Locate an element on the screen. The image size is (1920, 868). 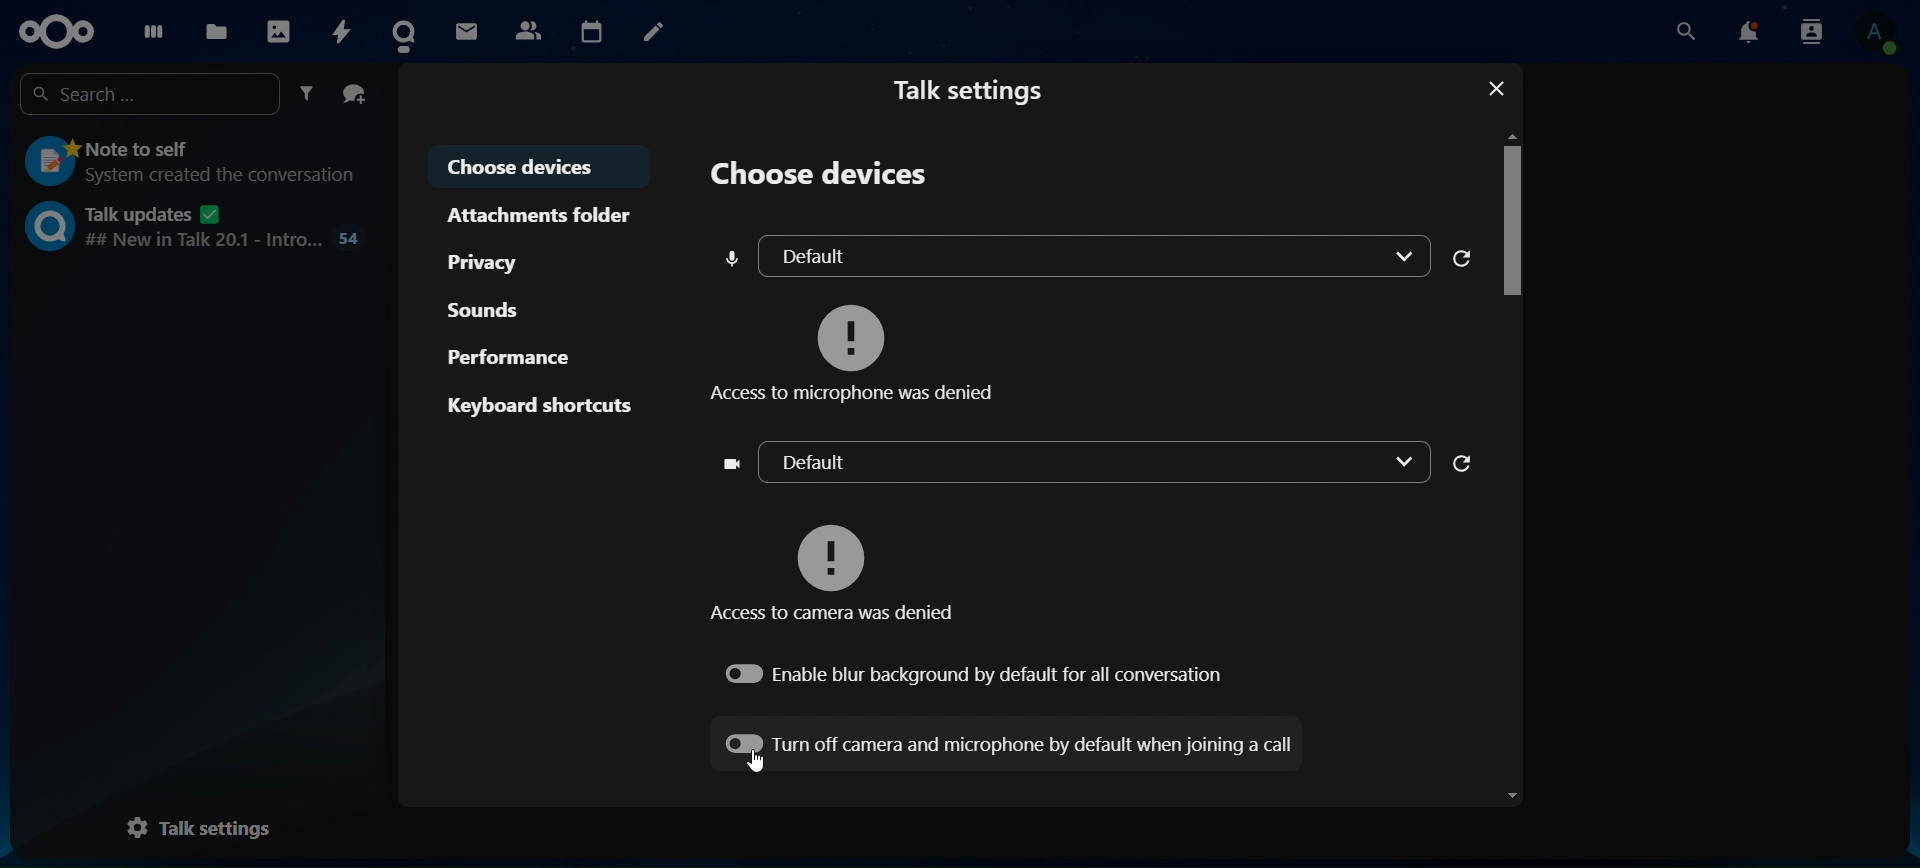
icon is located at coordinates (56, 33).